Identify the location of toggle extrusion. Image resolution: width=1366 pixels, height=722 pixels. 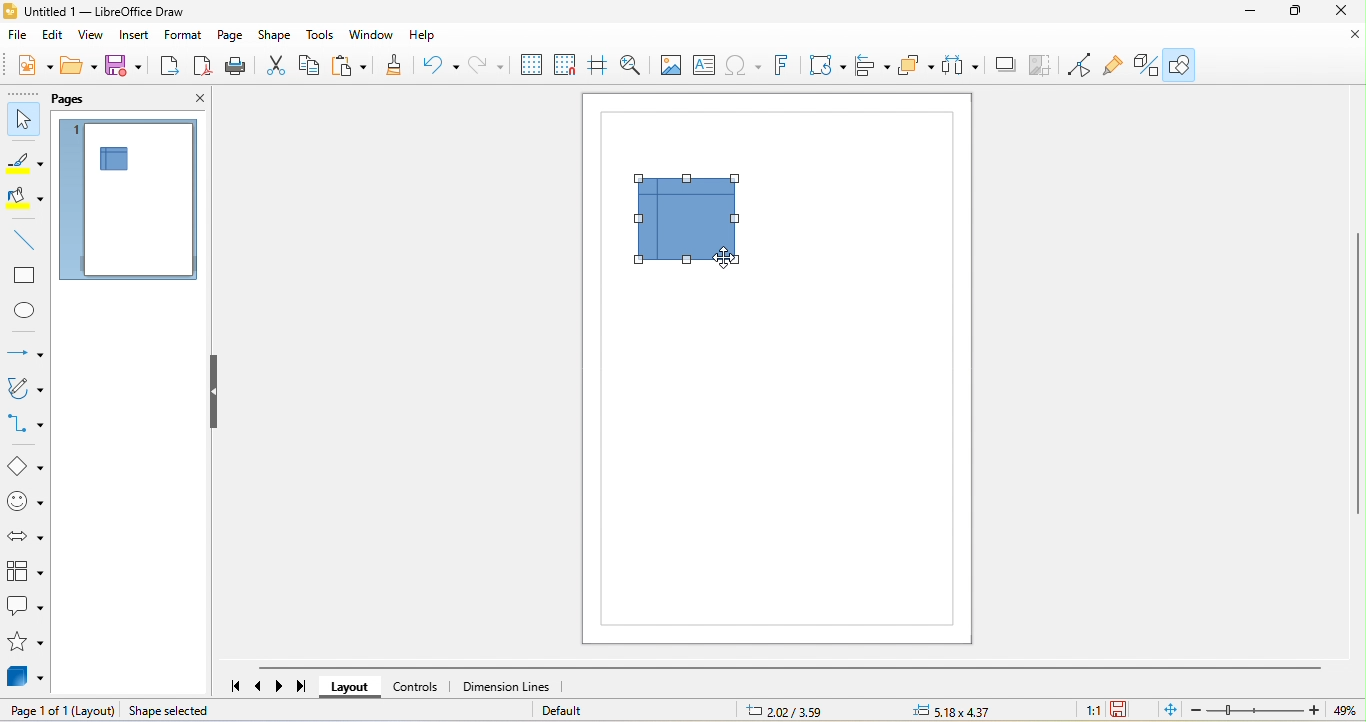
(1148, 66).